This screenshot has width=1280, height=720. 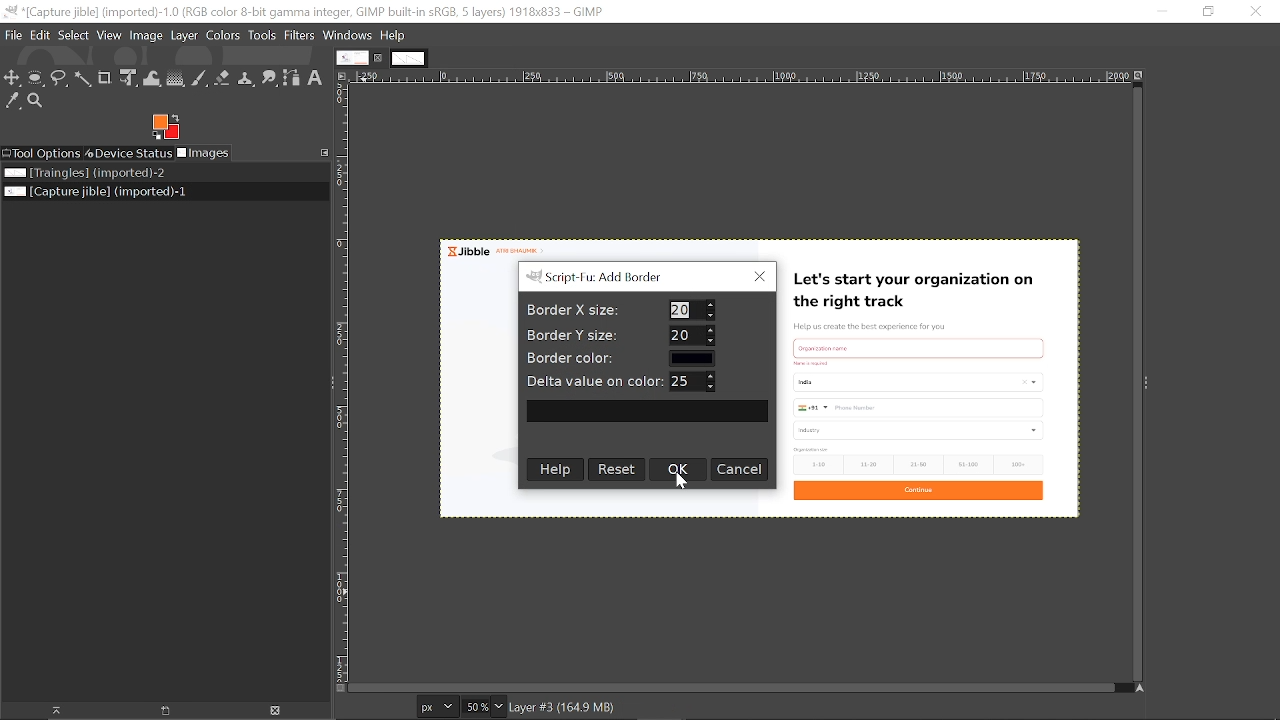 What do you see at coordinates (871, 464) in the screenshot?
I see `11-20` at bounding box center [871, 464].